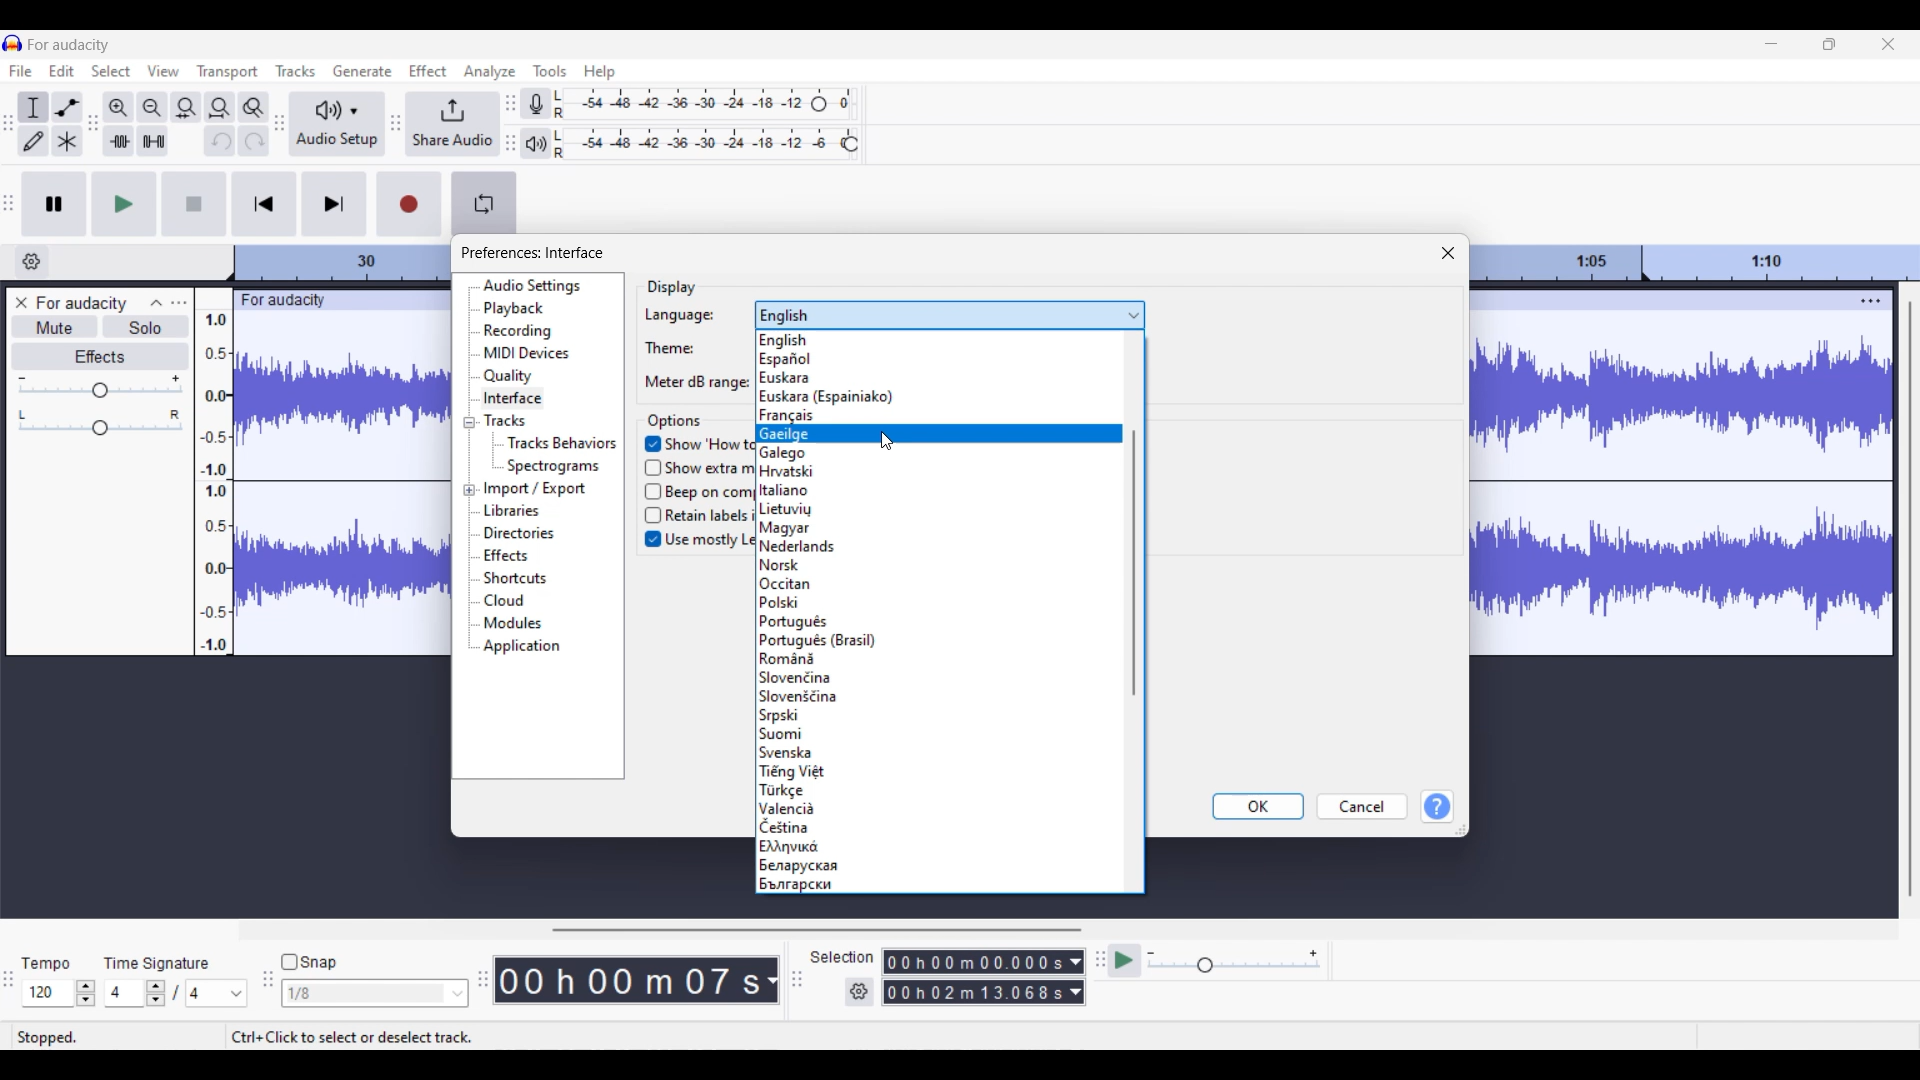 The image size is (1920, 1080). What do you see at coordinates (787, 509) in the screenshot?
I see `Lietuviu` at bounding box center [787, 509].